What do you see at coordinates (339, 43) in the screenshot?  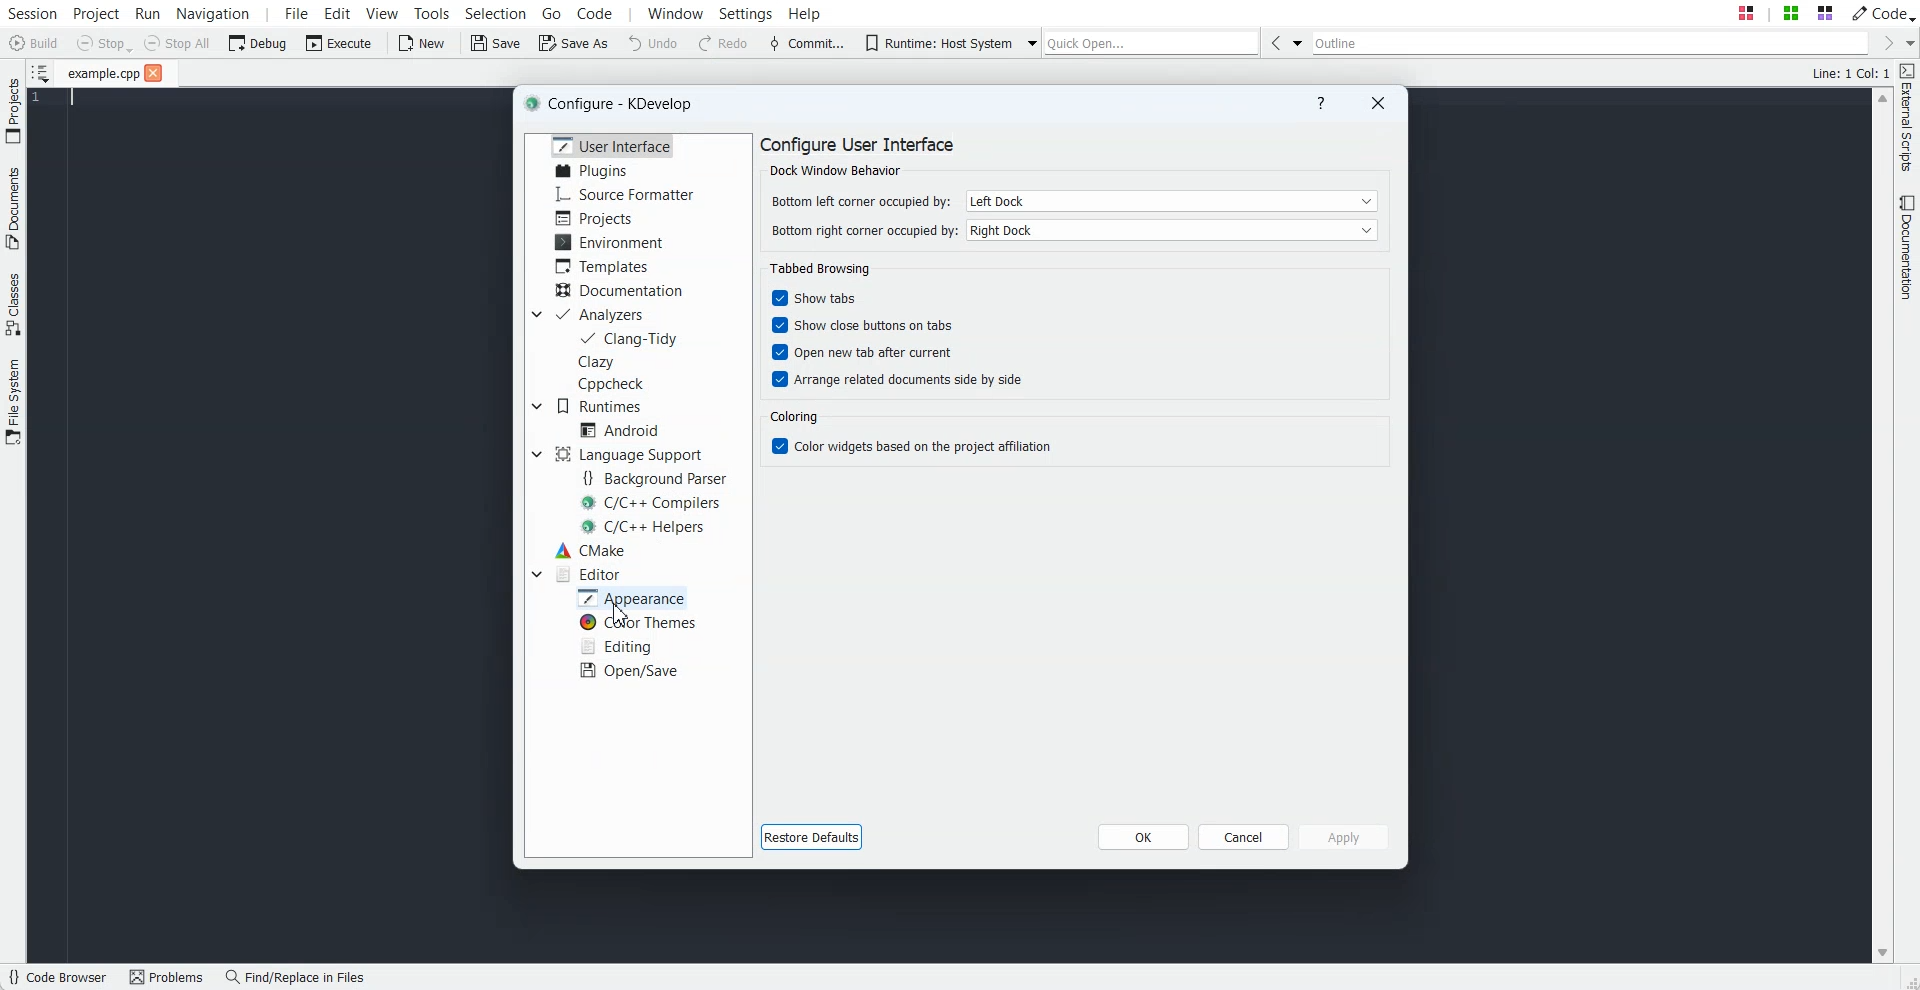 I see `Execute` at bounding box center [339, 43].